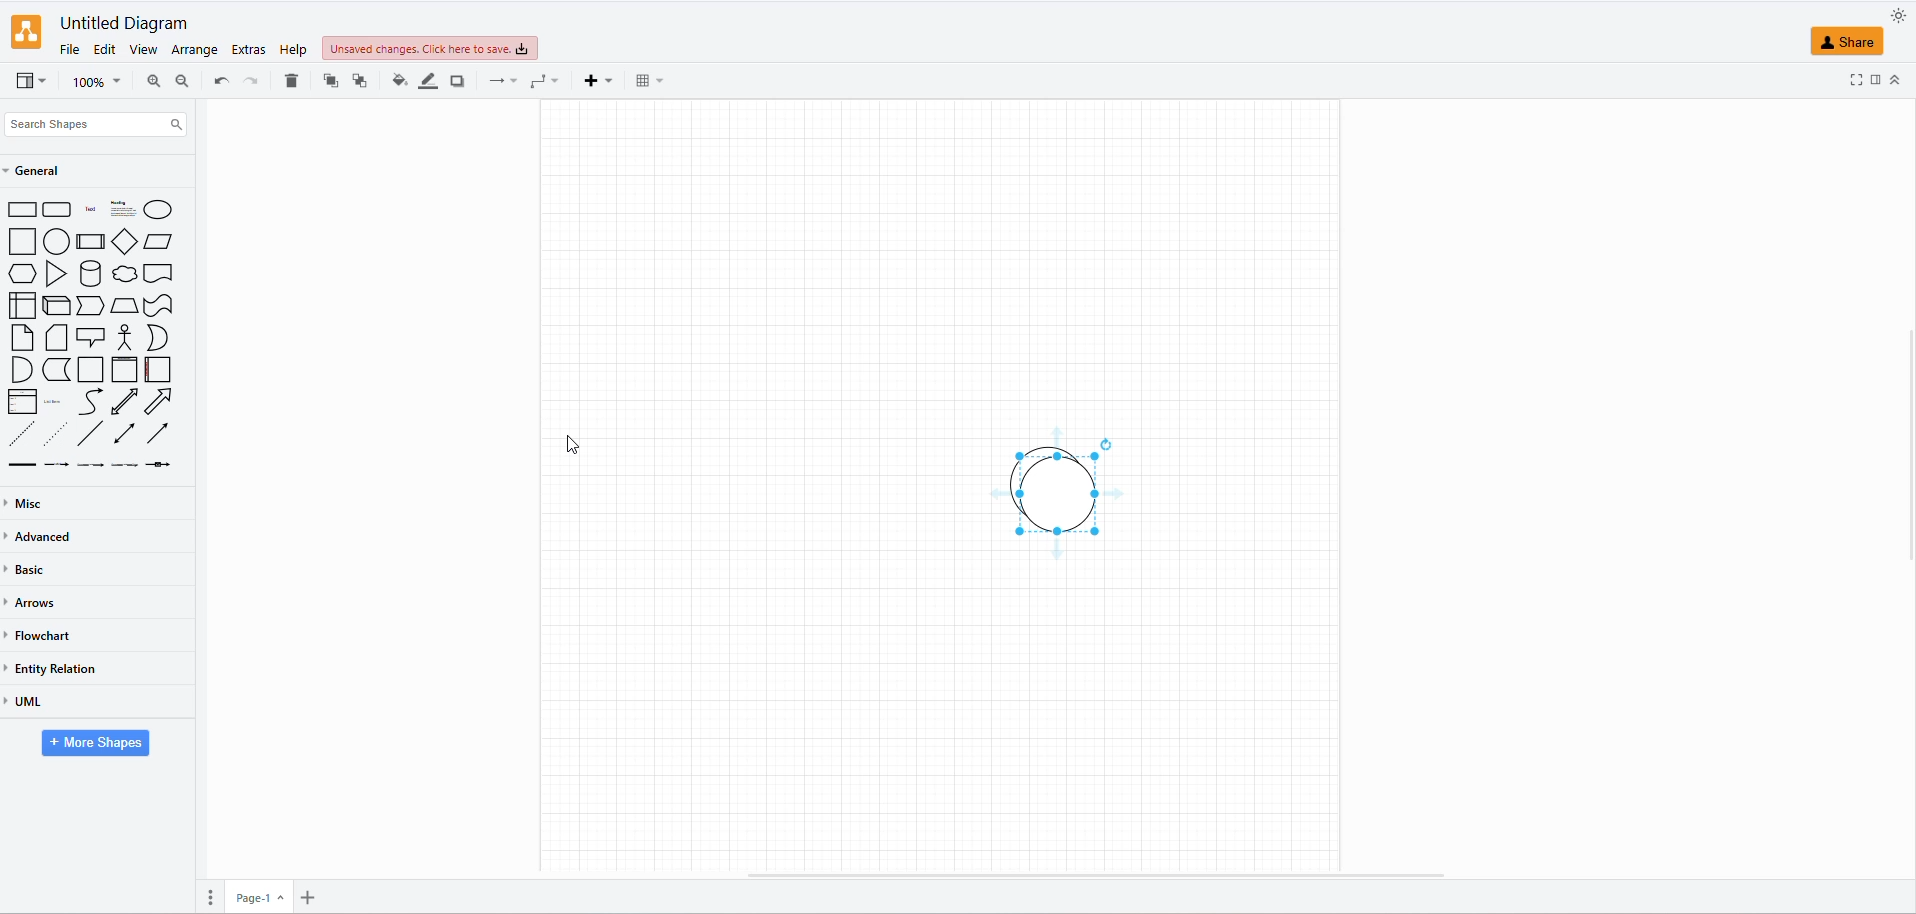 The width and height of the screenshot is (1916, 914). What do you see at coordinates (459, 81) in the screenshot?
I see `SHADOW` at bounding box center [459, 81].